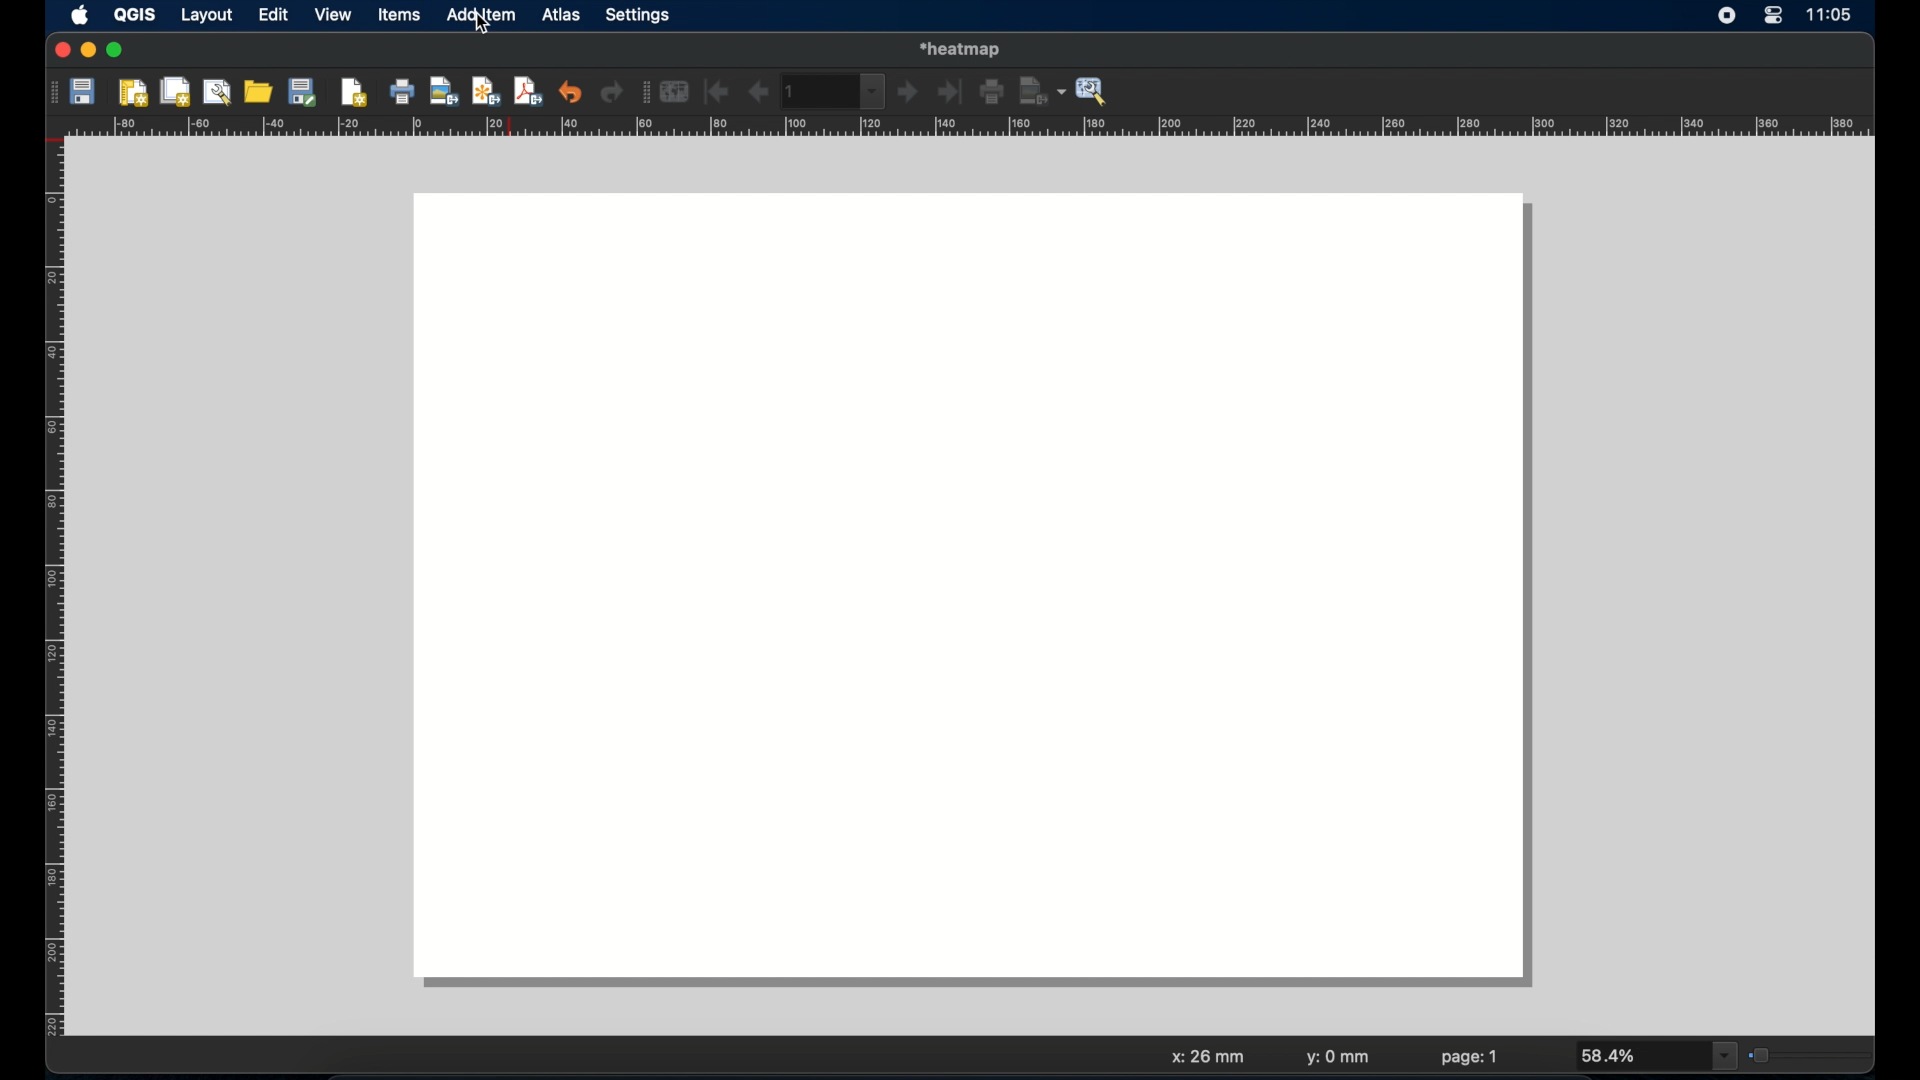  I want to click on blank layout, so click(981, 594).